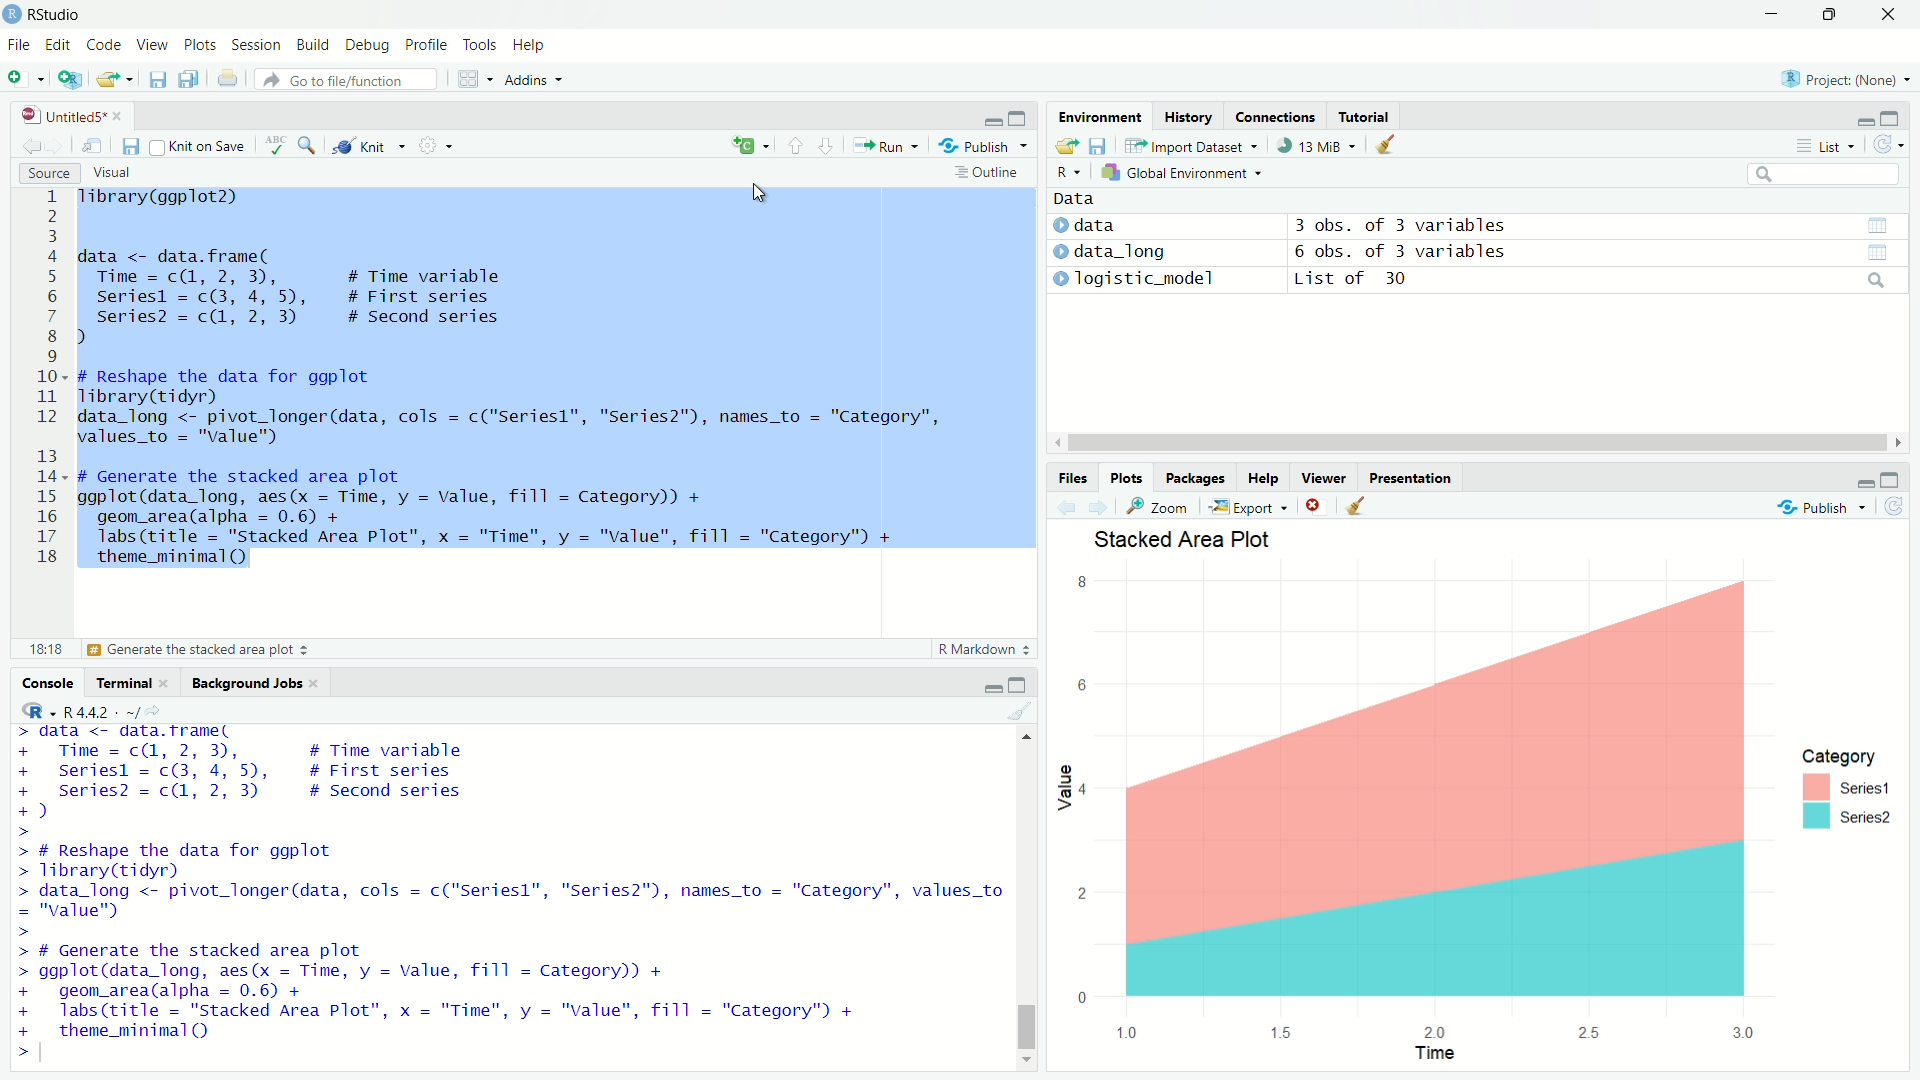 Image resolution: width=1920 pixels, height=1080 pixels. I want to click on scroll bar, so click(1473, 444).